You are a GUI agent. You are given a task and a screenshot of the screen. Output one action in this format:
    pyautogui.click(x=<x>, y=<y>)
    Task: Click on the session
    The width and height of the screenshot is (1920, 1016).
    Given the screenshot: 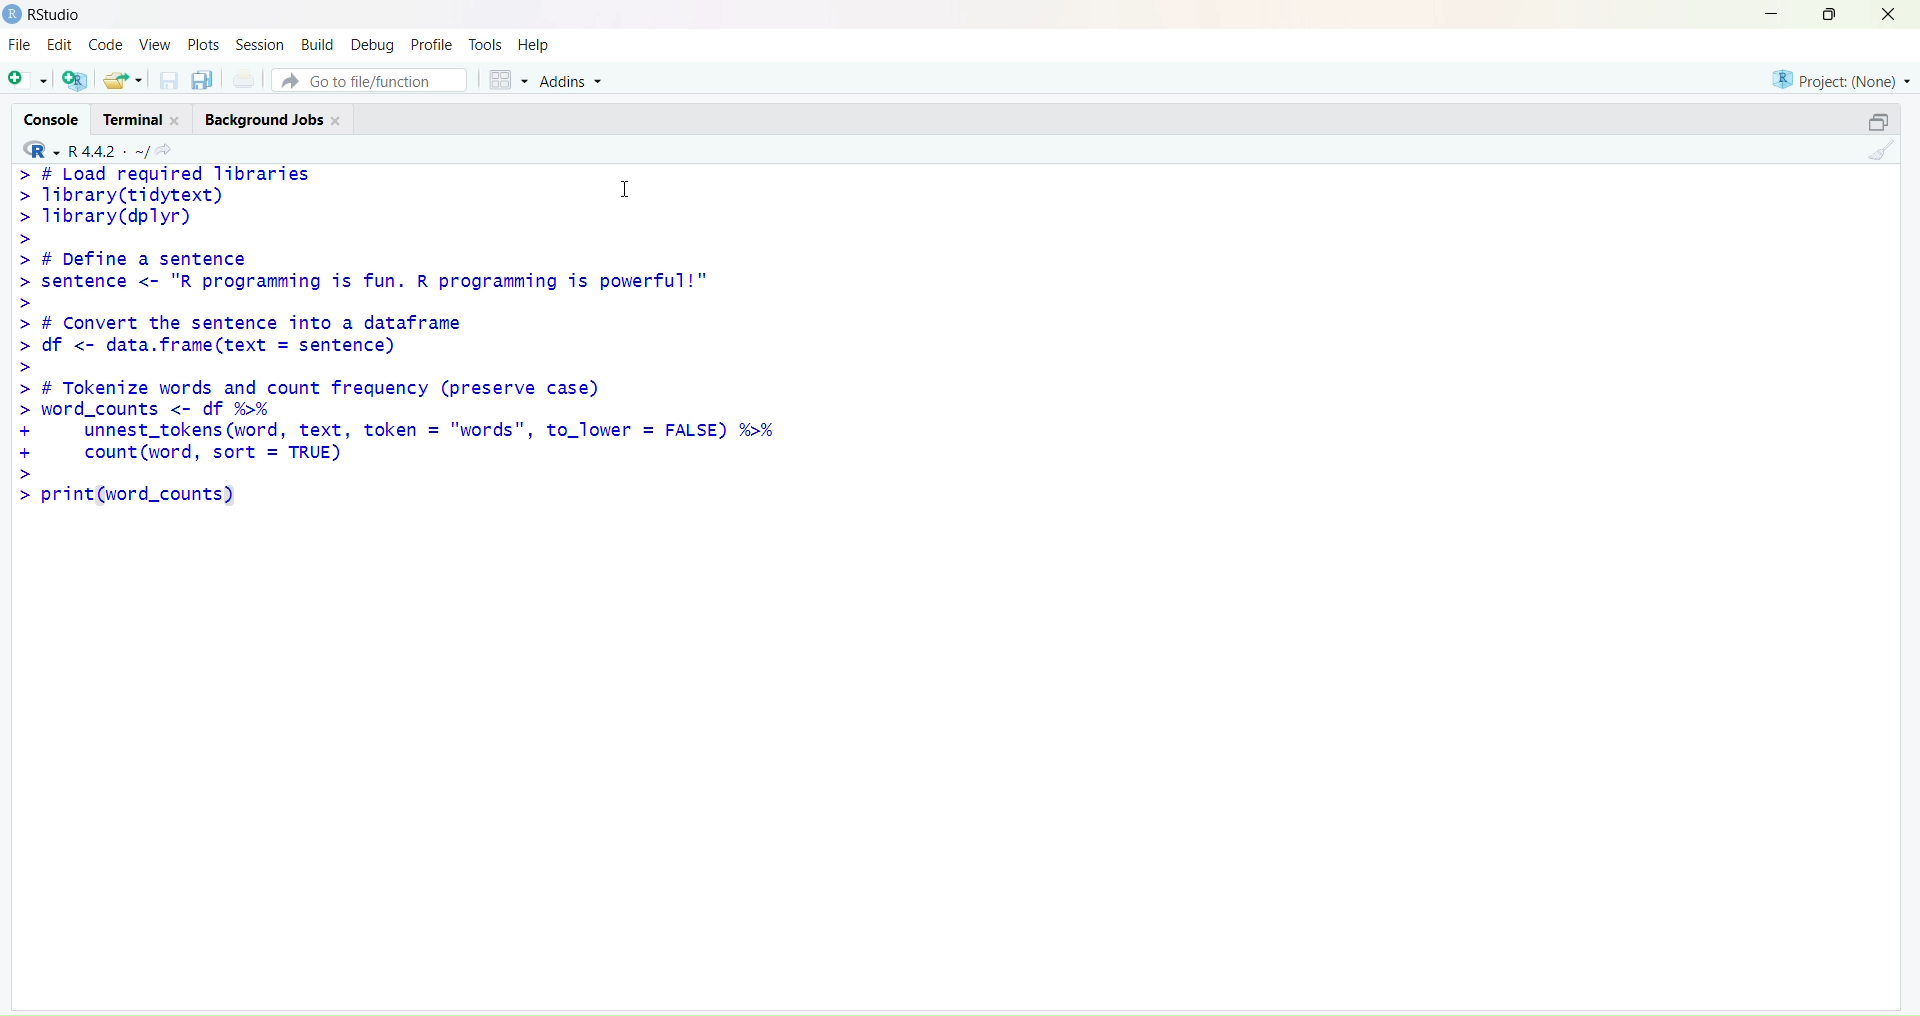 What is the action you would take?
    pyautogui.click(x=260, y=45)
    